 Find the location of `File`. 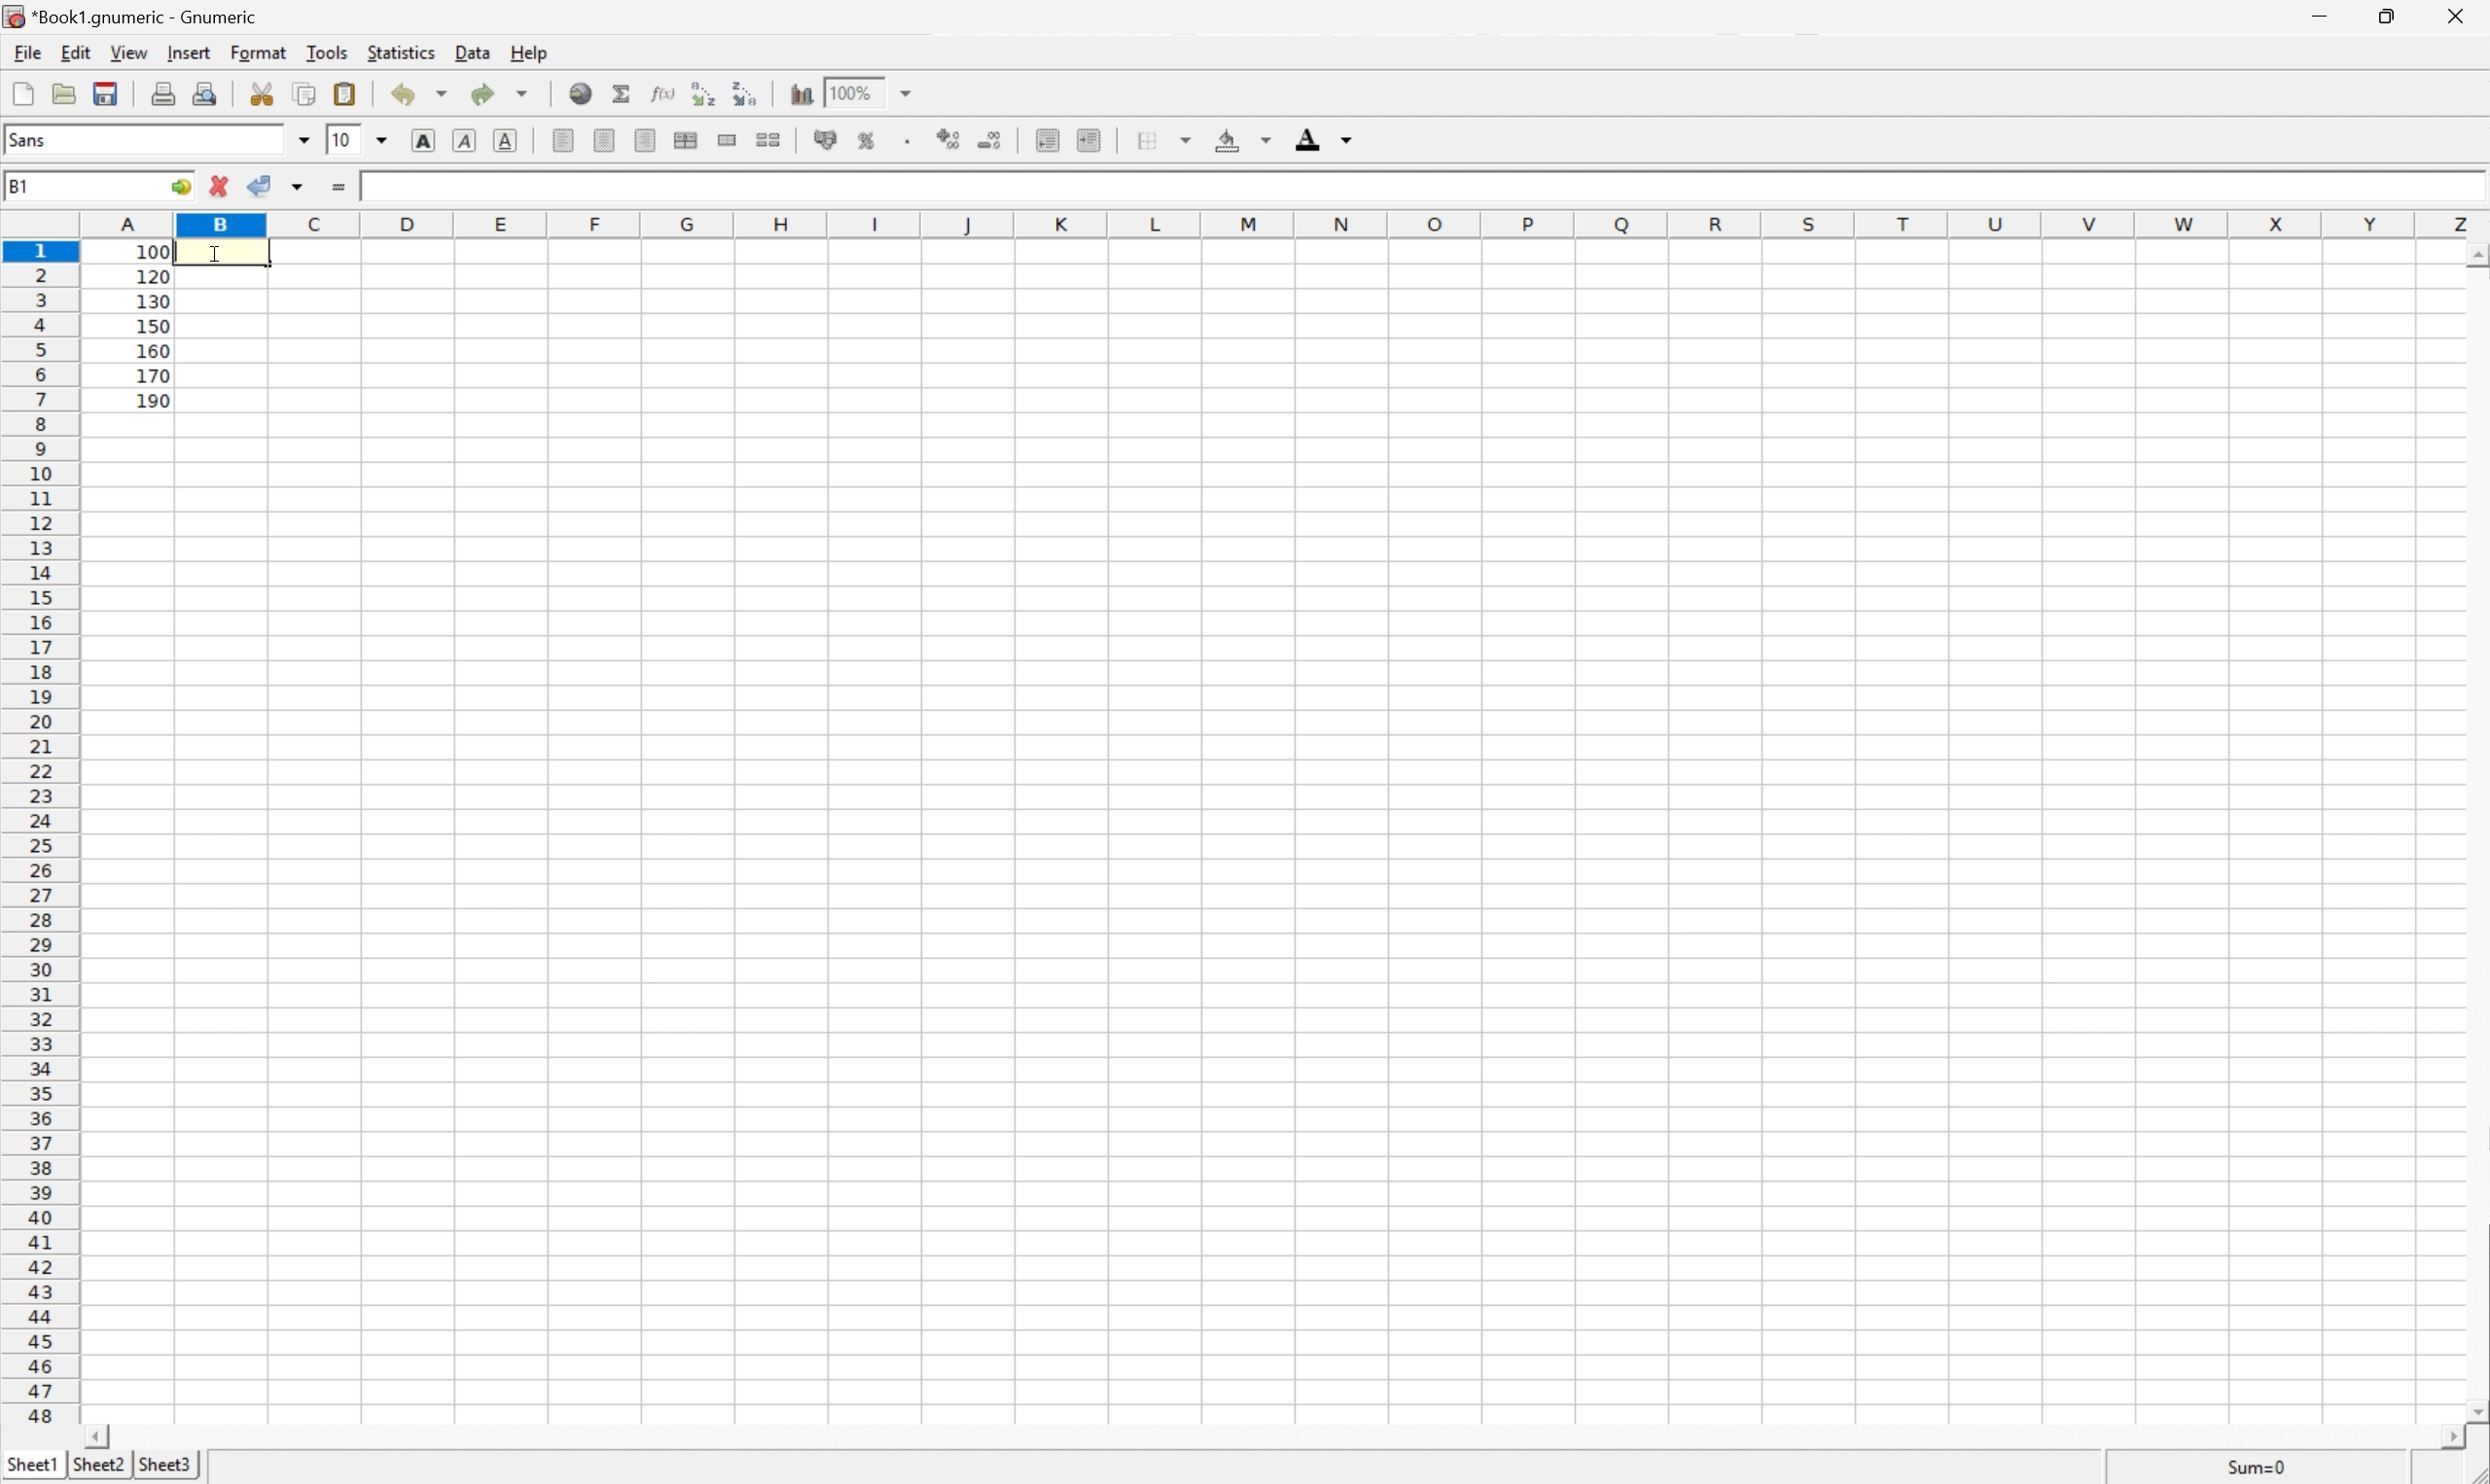

File is located at coordinates (27, 53).